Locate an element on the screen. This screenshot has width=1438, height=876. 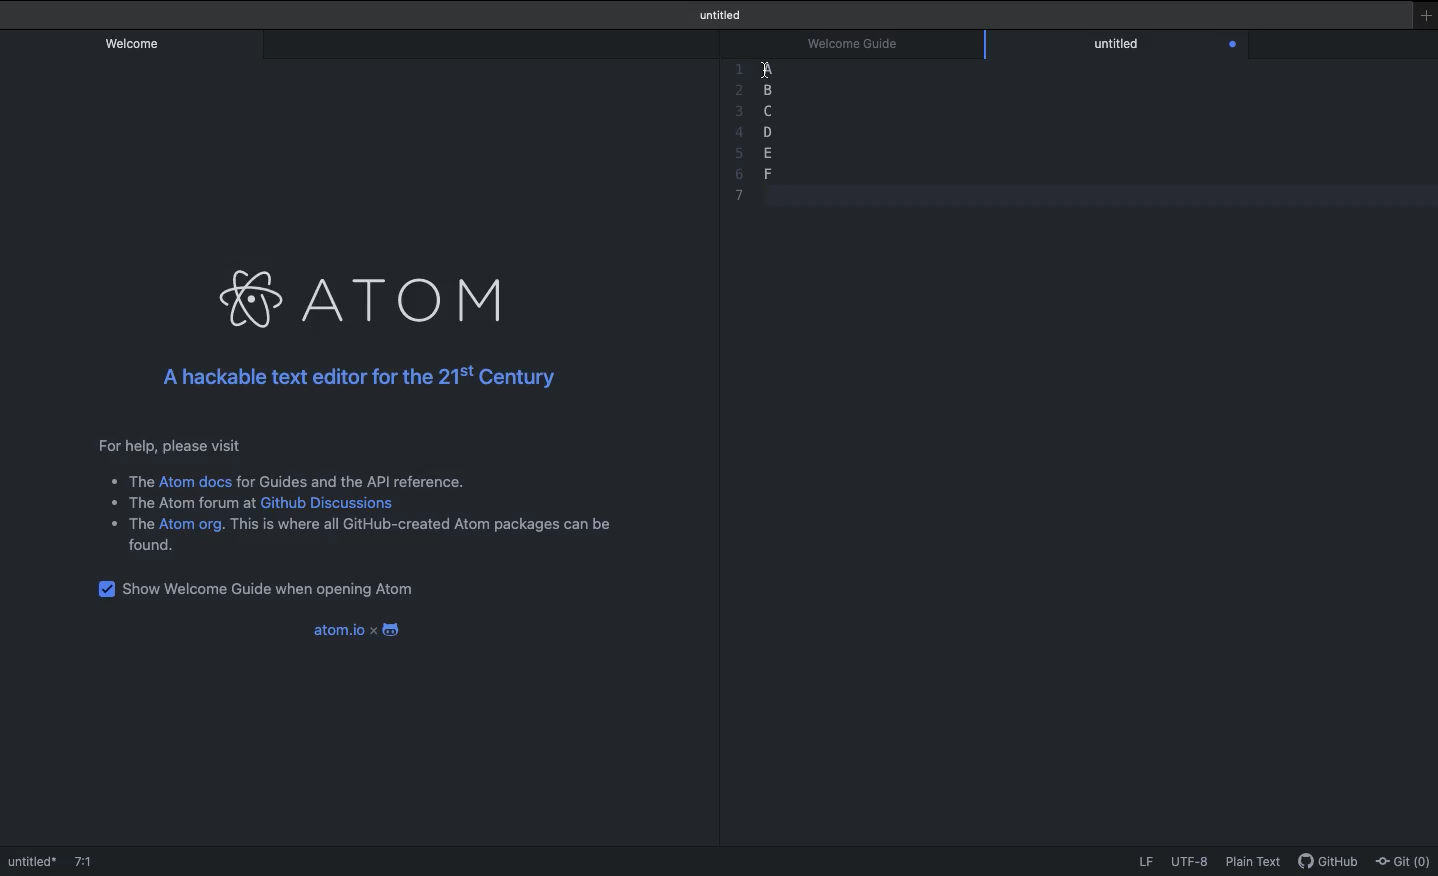
Git is located at coordinates (1405, 862).